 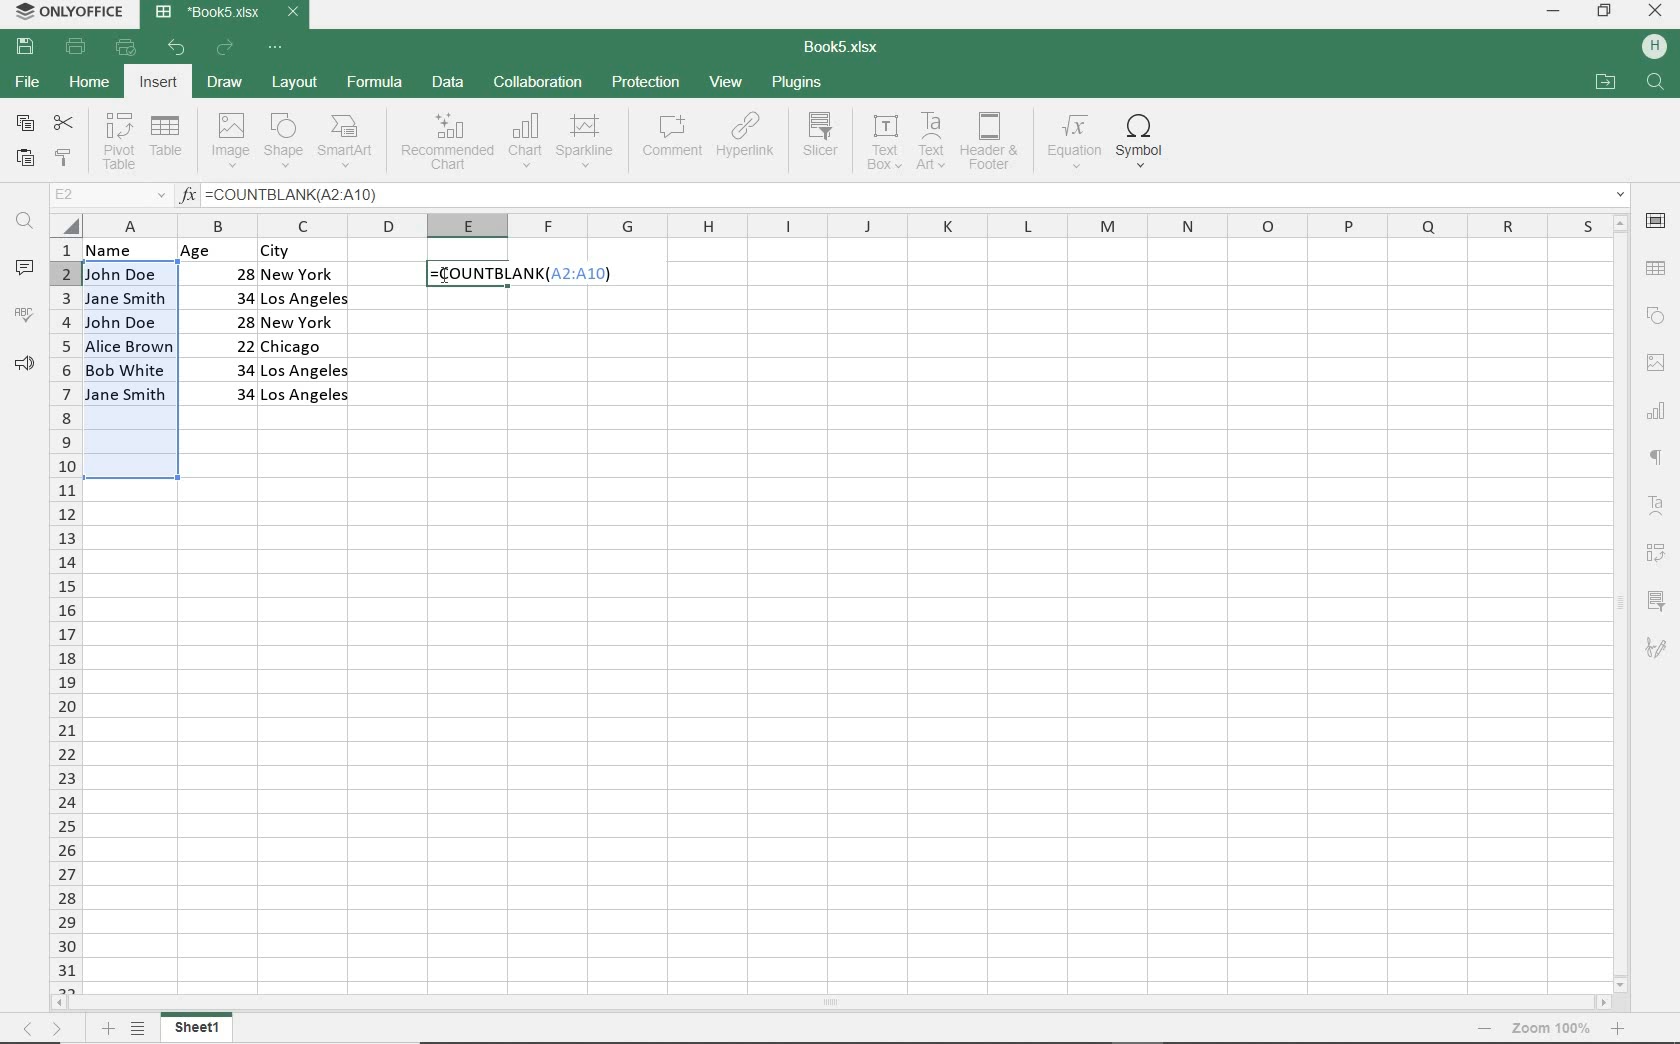 I want to click on Alice Brown, so click(x=129, y=346).